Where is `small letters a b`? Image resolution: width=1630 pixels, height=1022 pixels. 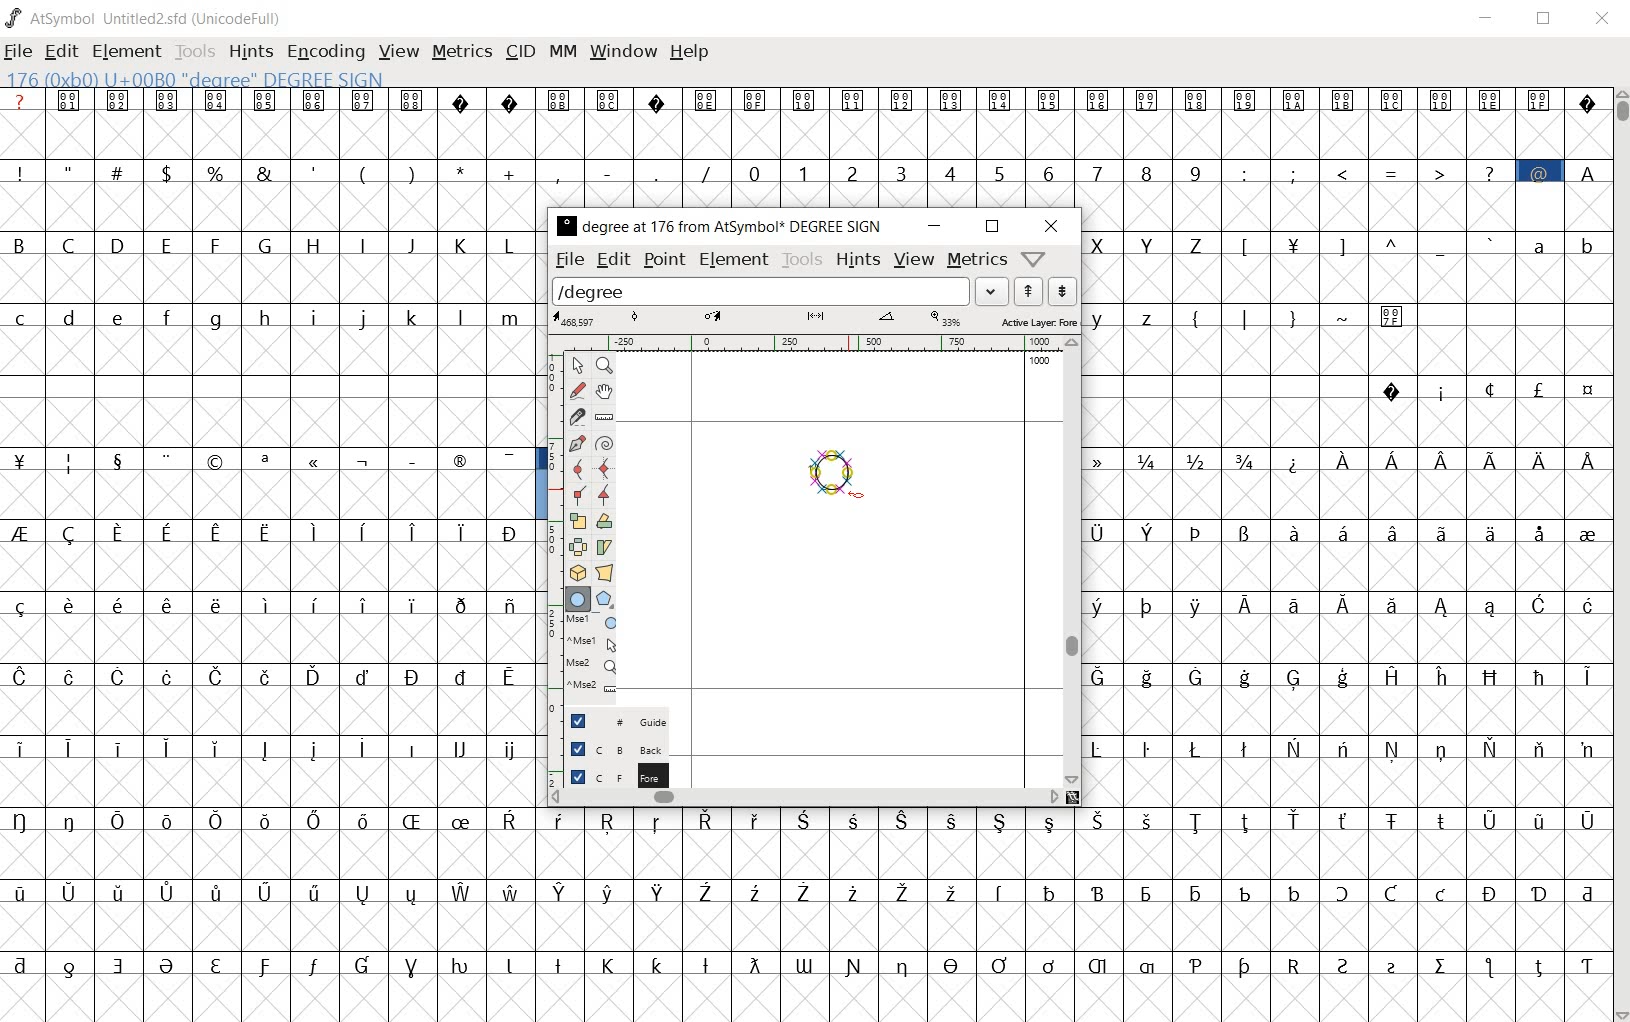
small letters a b is located at coordinates (1564, 244).